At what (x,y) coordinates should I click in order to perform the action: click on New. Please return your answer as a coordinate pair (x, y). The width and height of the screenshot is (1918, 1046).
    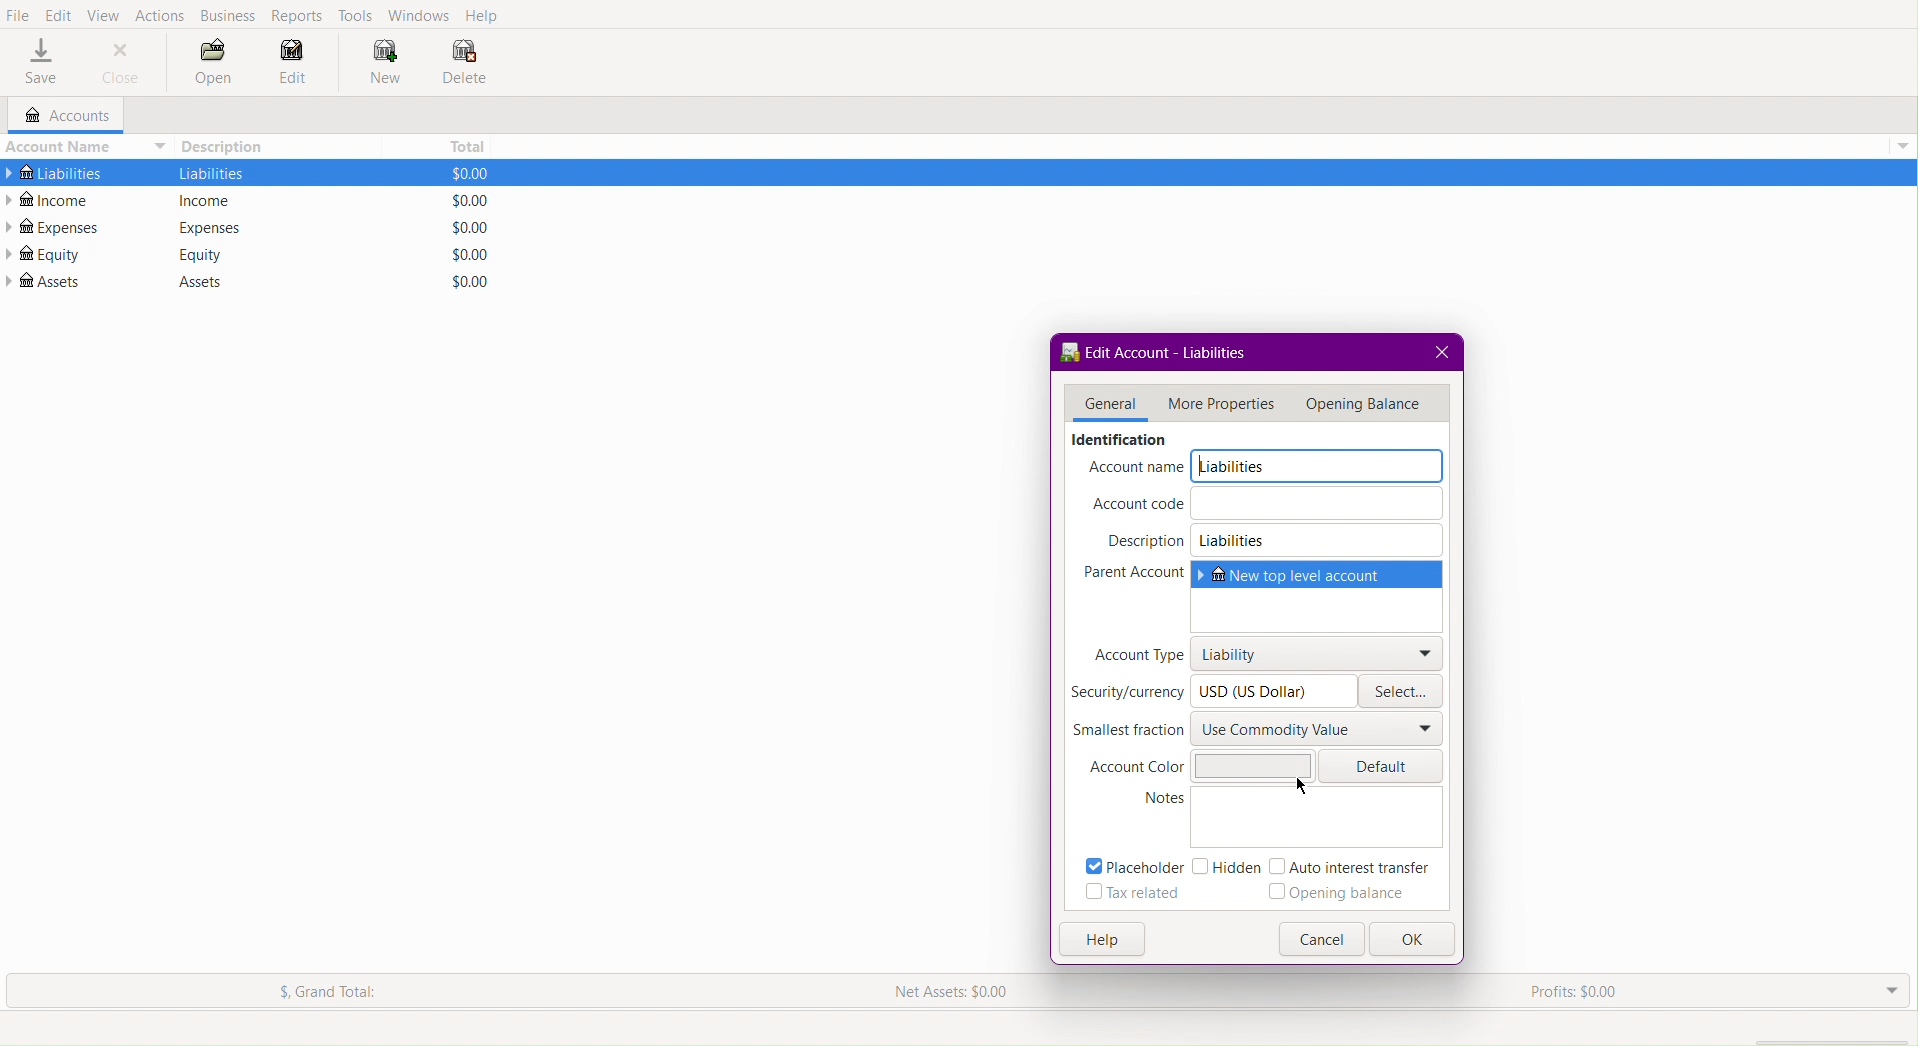
    Looking at the image, I should click on (376, 62).